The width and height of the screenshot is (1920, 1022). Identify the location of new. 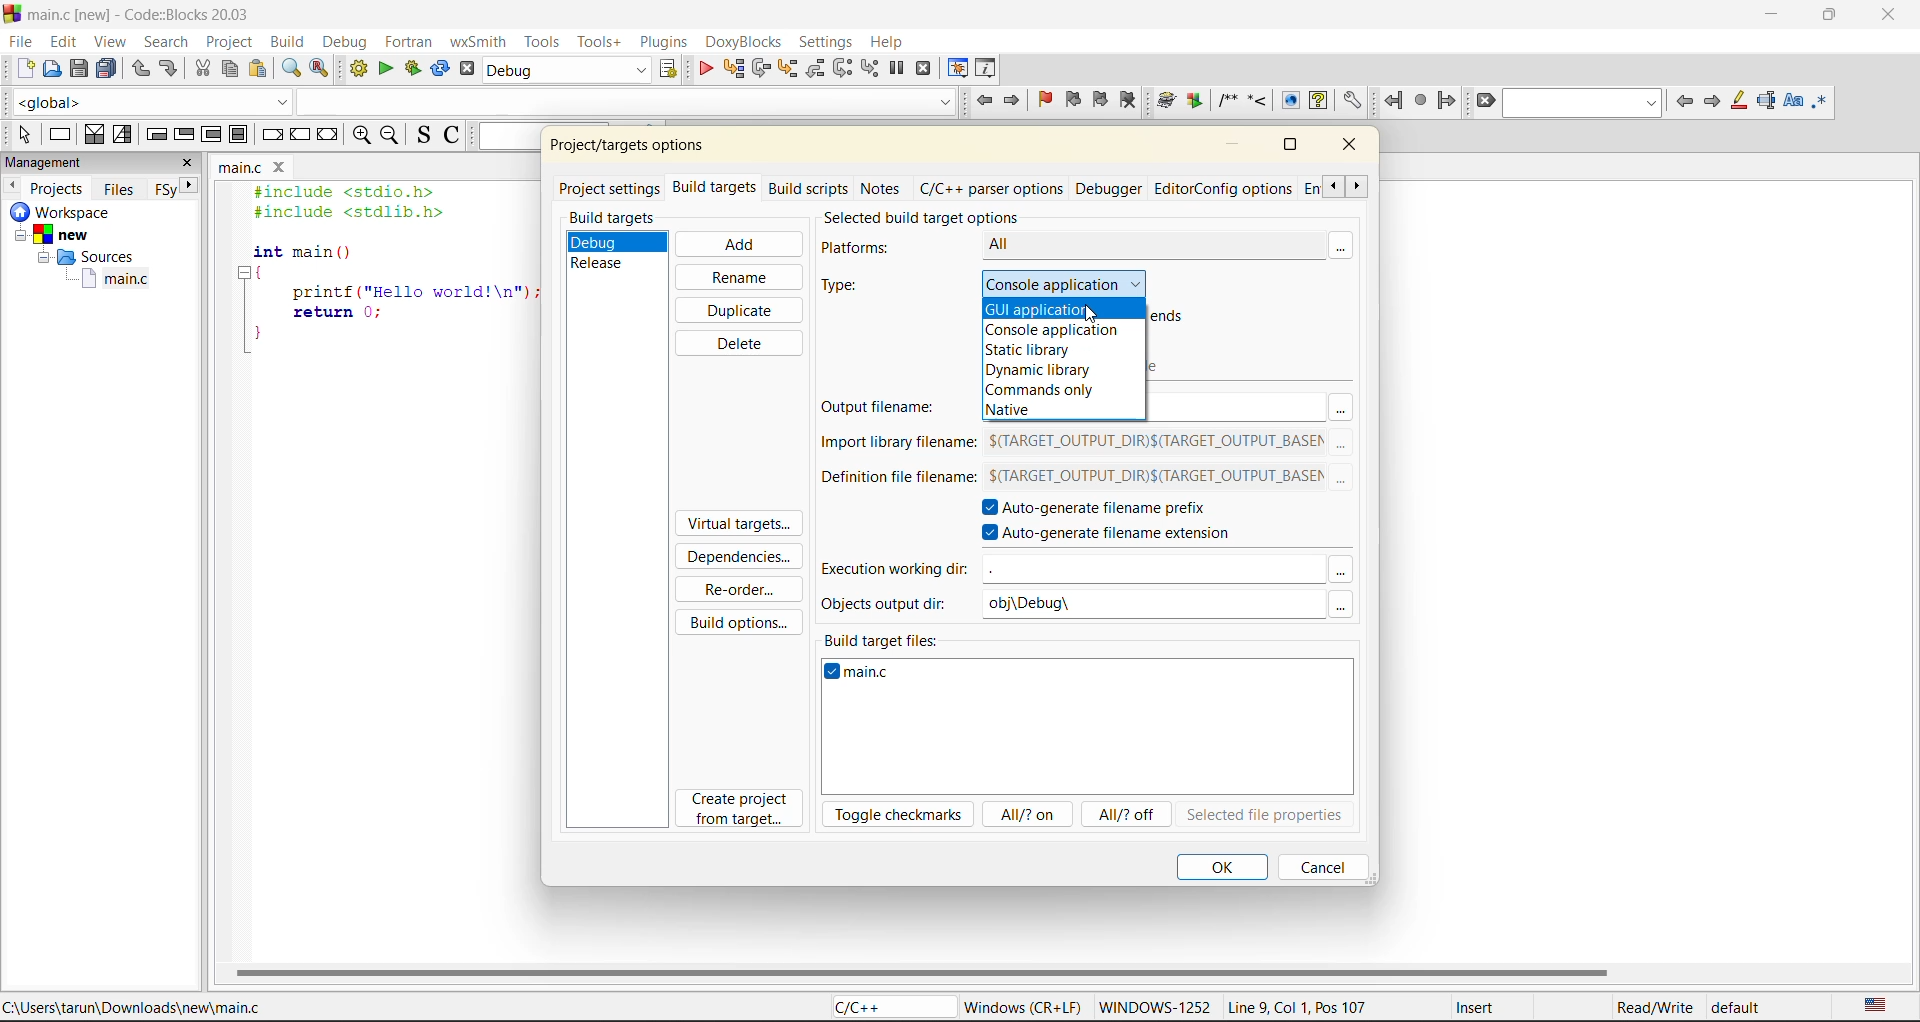
(80, 234).